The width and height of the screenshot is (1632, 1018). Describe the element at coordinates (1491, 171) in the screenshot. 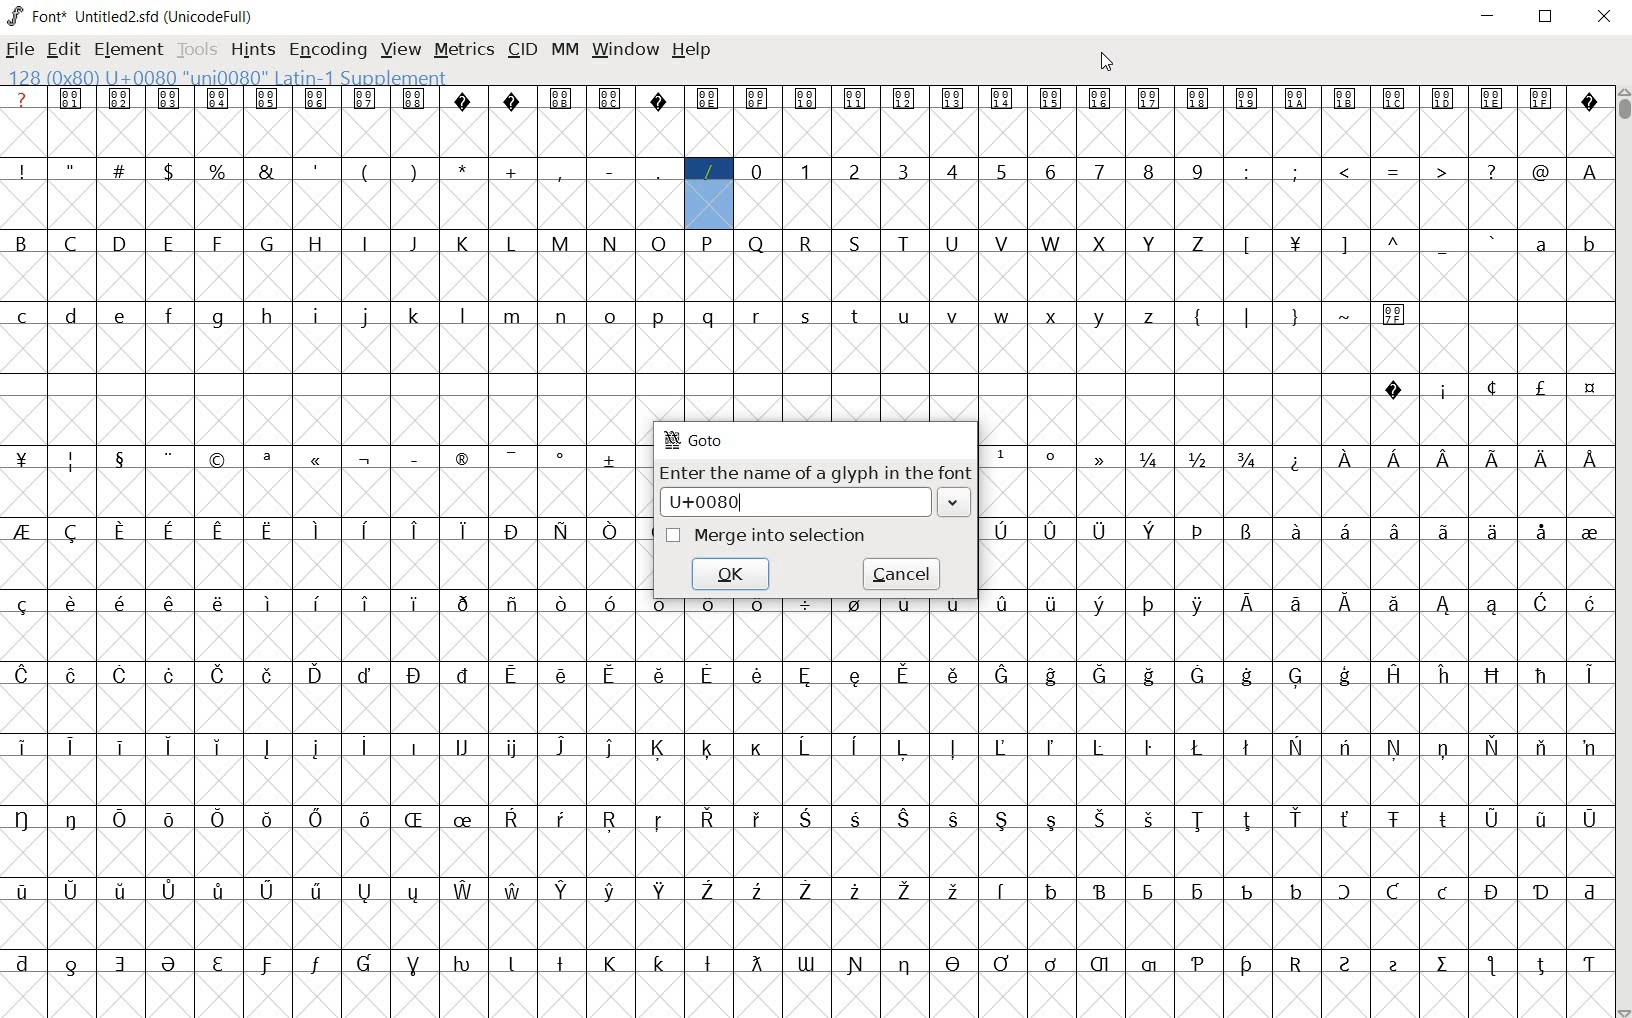

I see `glyph` at that location.